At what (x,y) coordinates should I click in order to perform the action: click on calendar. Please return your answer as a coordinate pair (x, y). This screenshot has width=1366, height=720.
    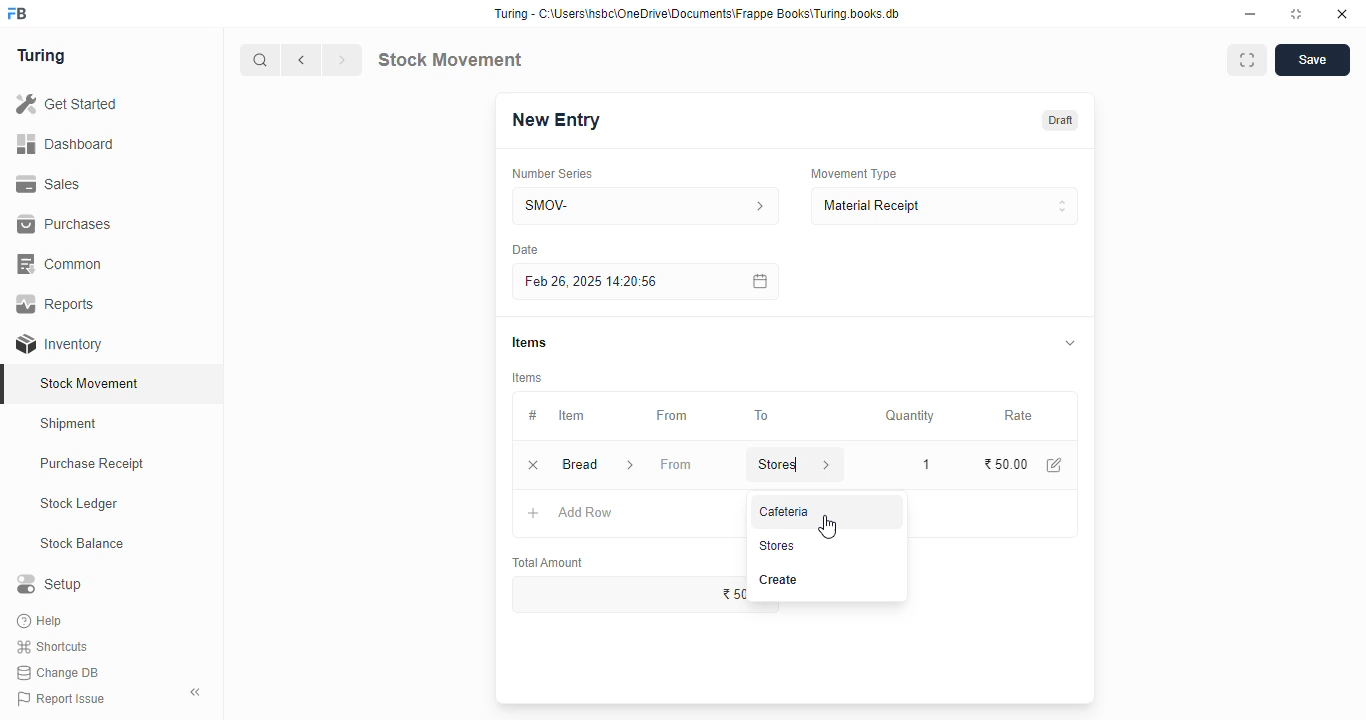
    Looking at the image, I should click on (758, 281).